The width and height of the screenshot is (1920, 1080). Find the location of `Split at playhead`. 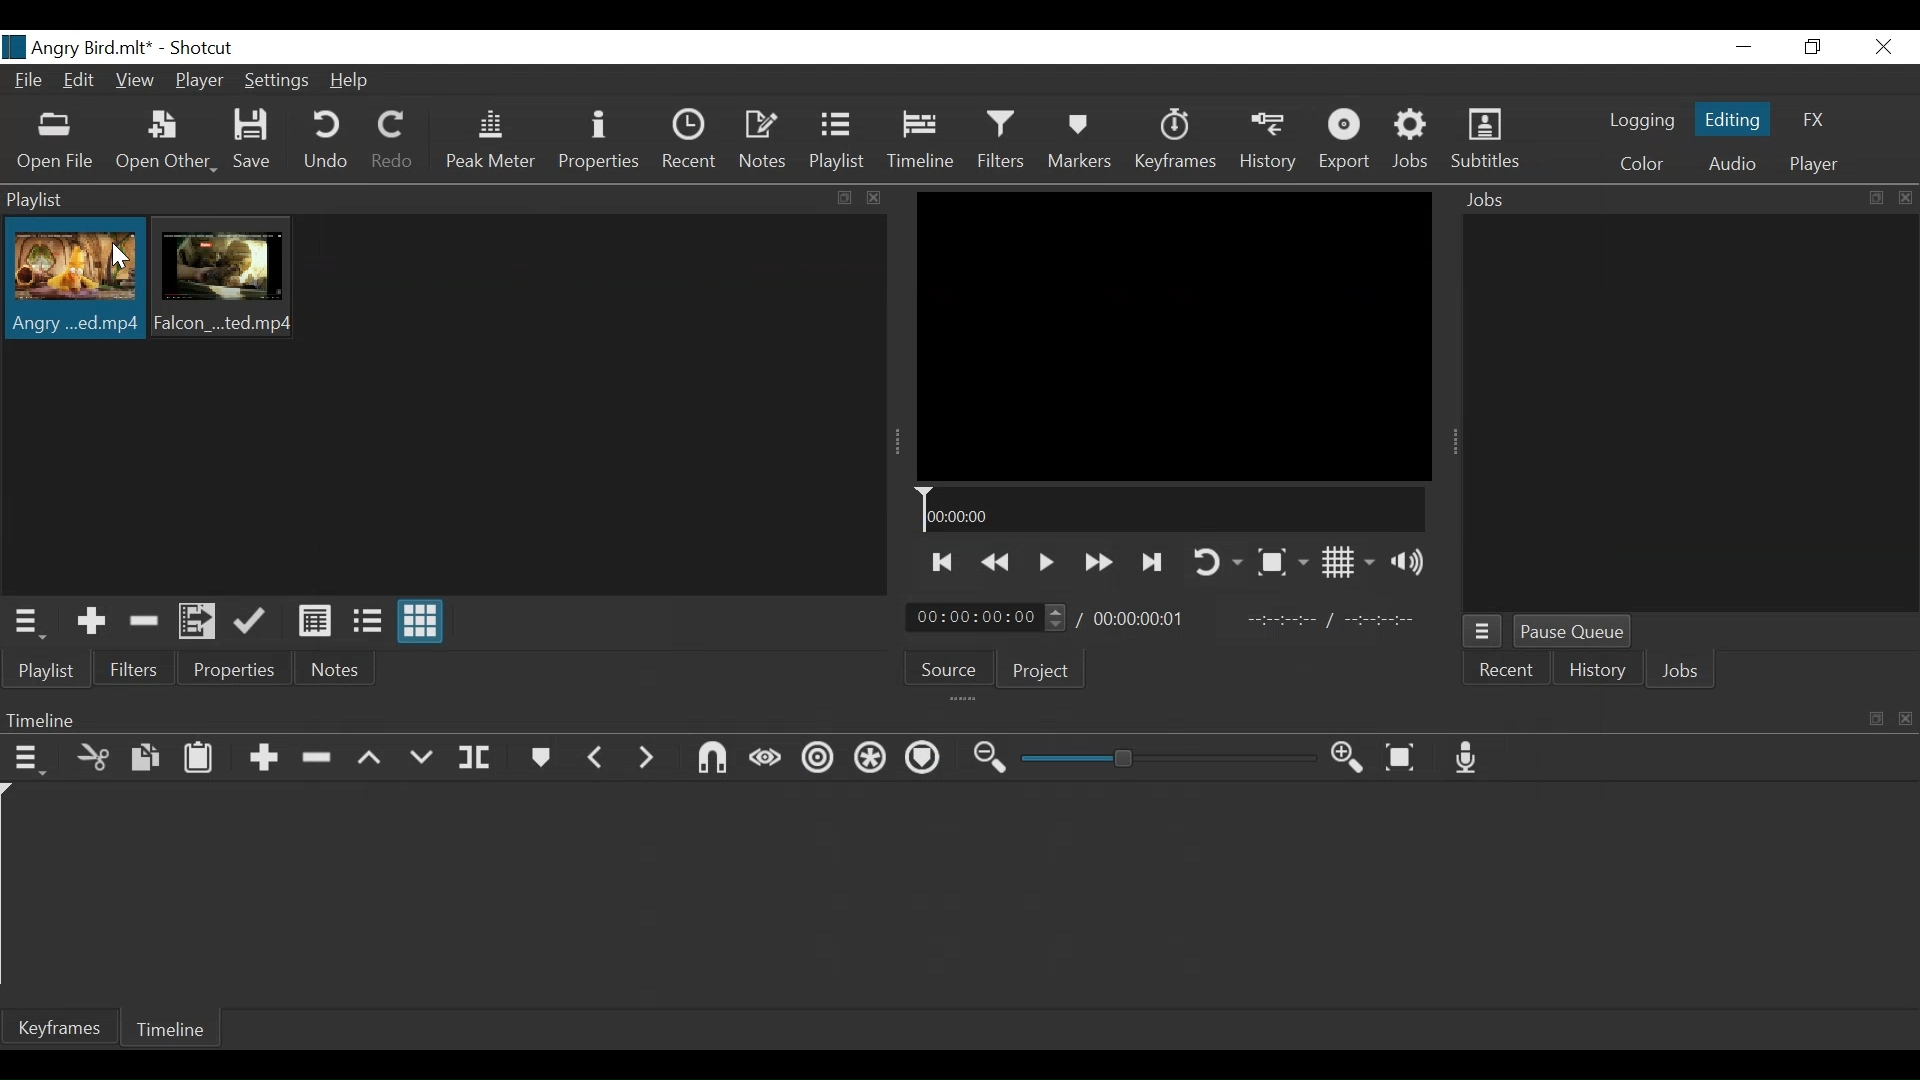

Split at playhead is located at coordinates (478, 759).